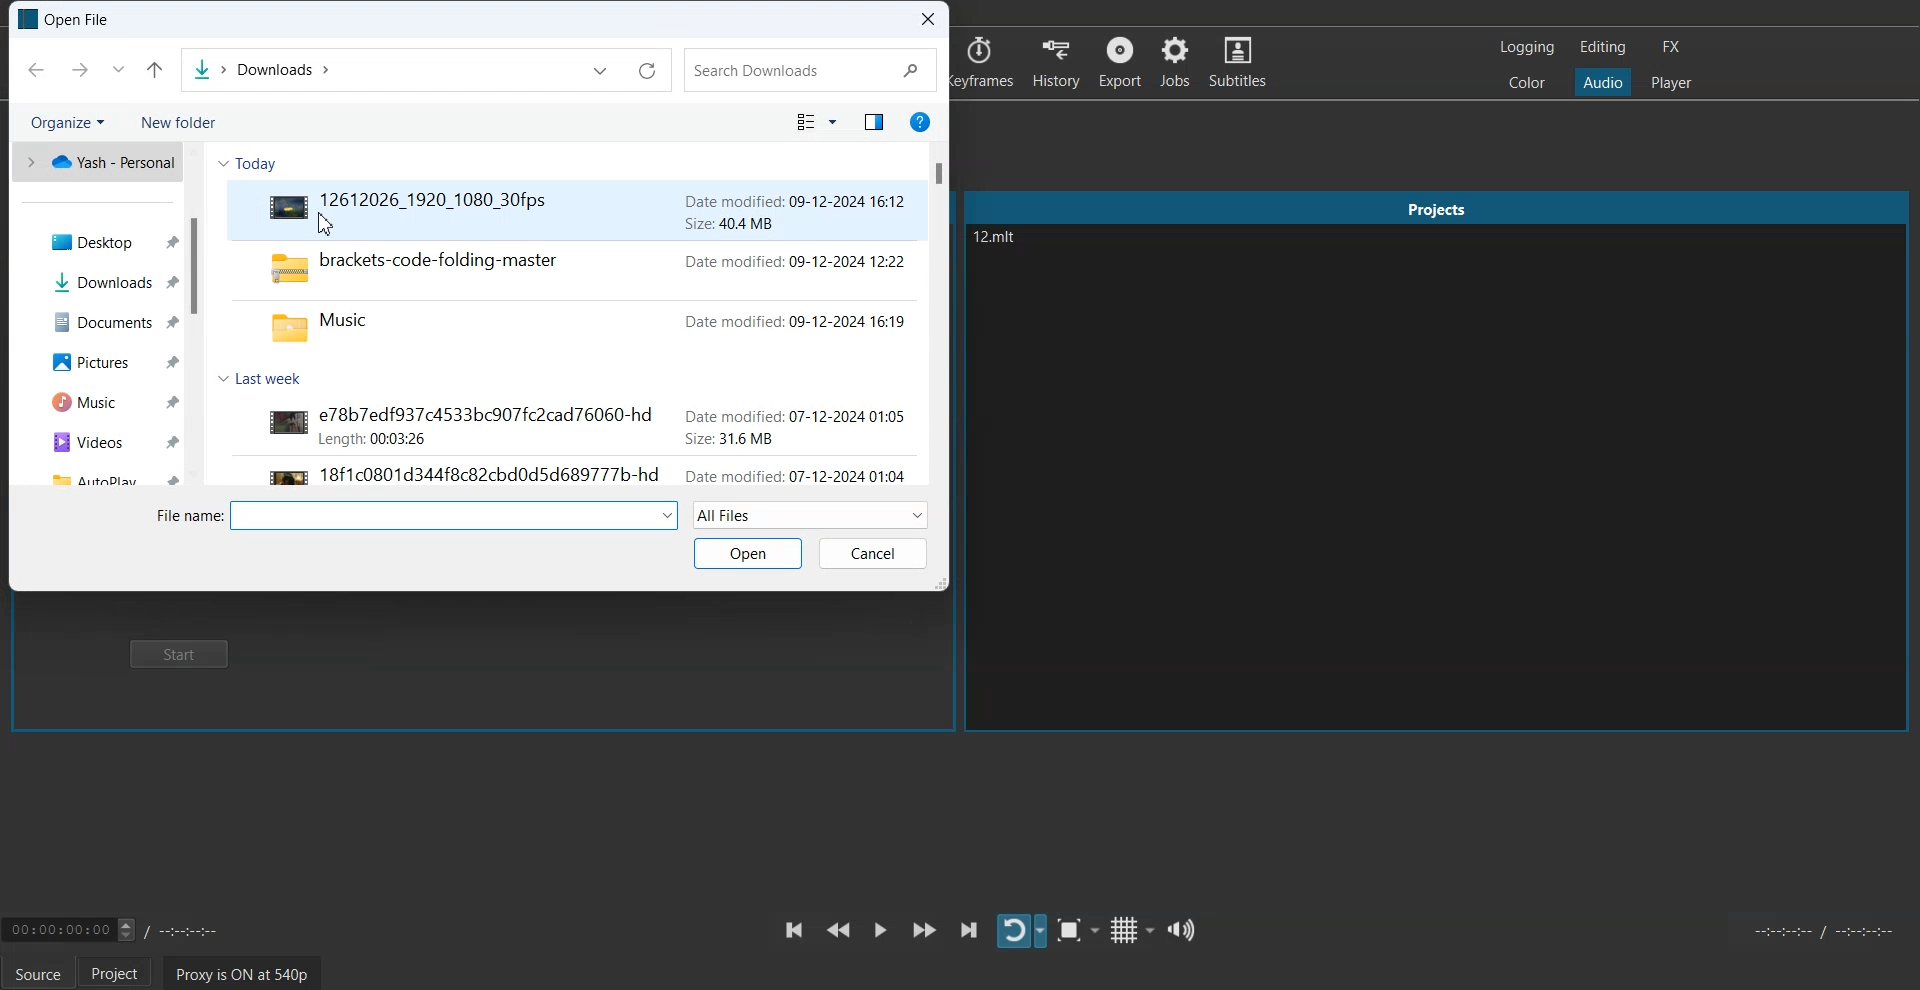 The height and width of the screenshot is (990, 1920). Describe the element at coordinates (67, 122) in the screenshot. I see `Organize` at that location.